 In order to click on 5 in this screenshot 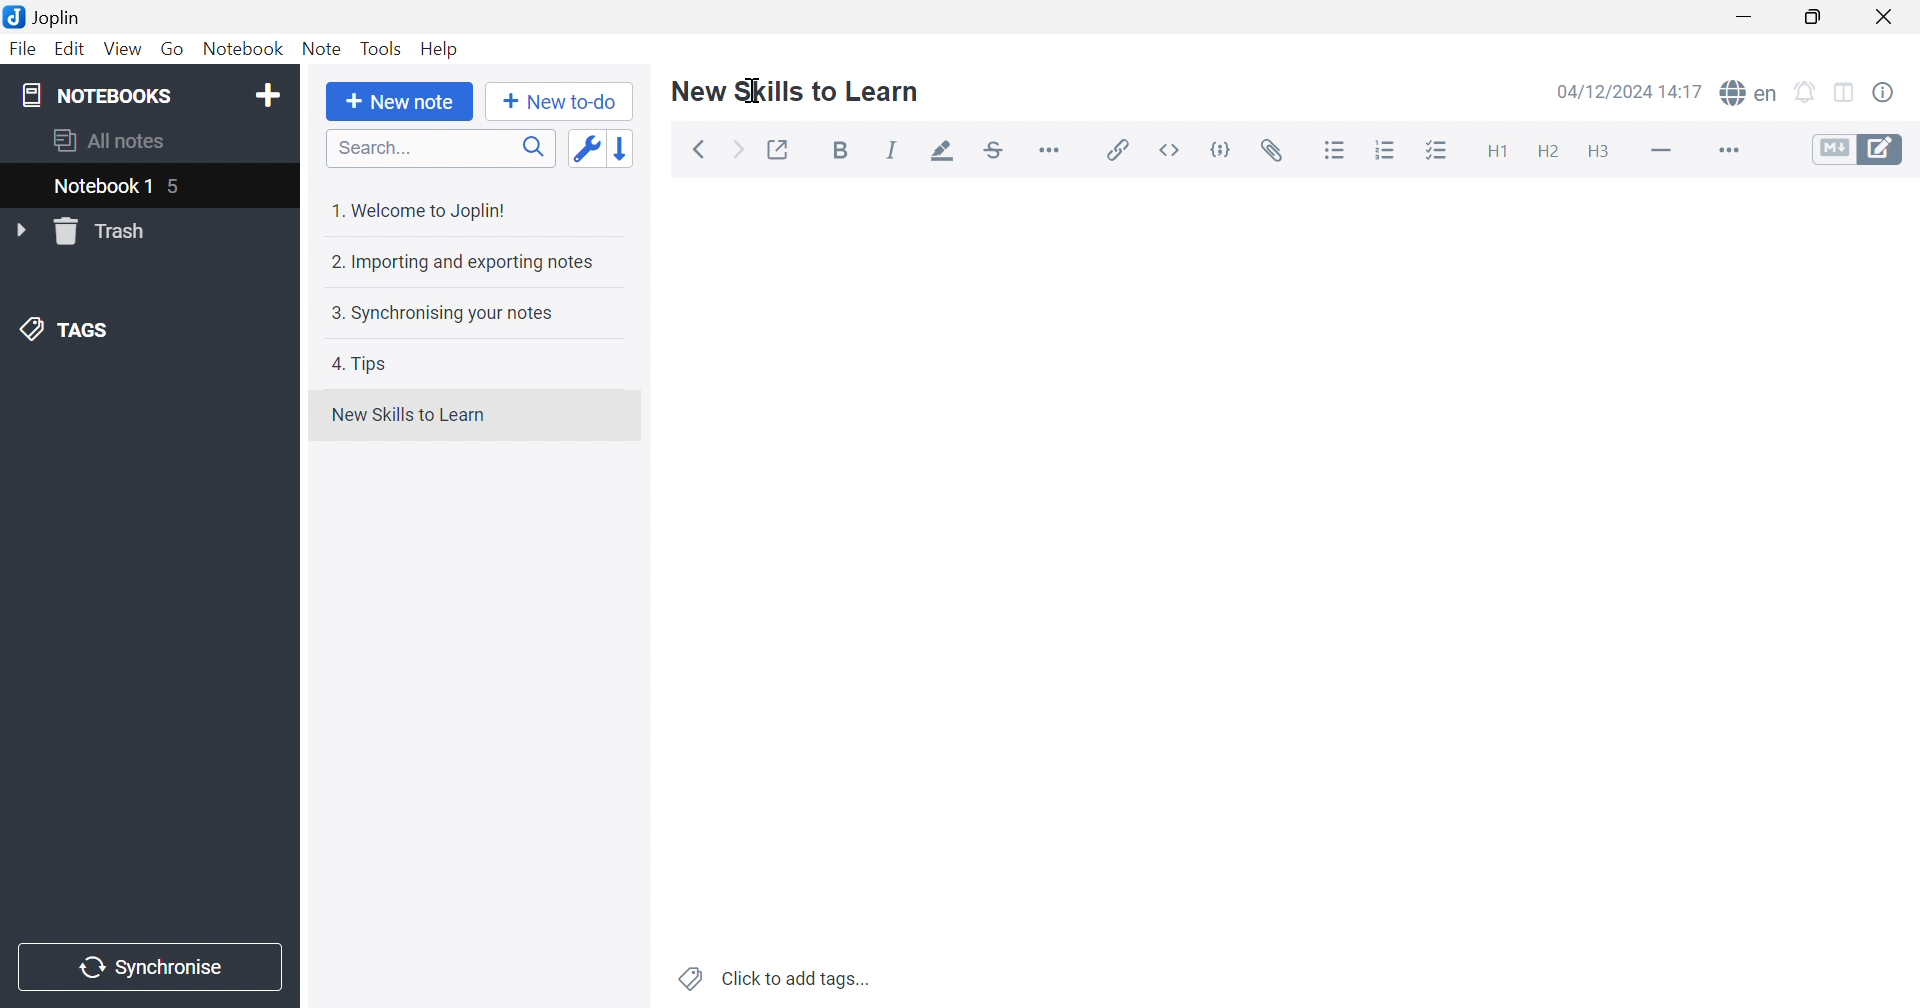, I will do `click(177, 189)`.